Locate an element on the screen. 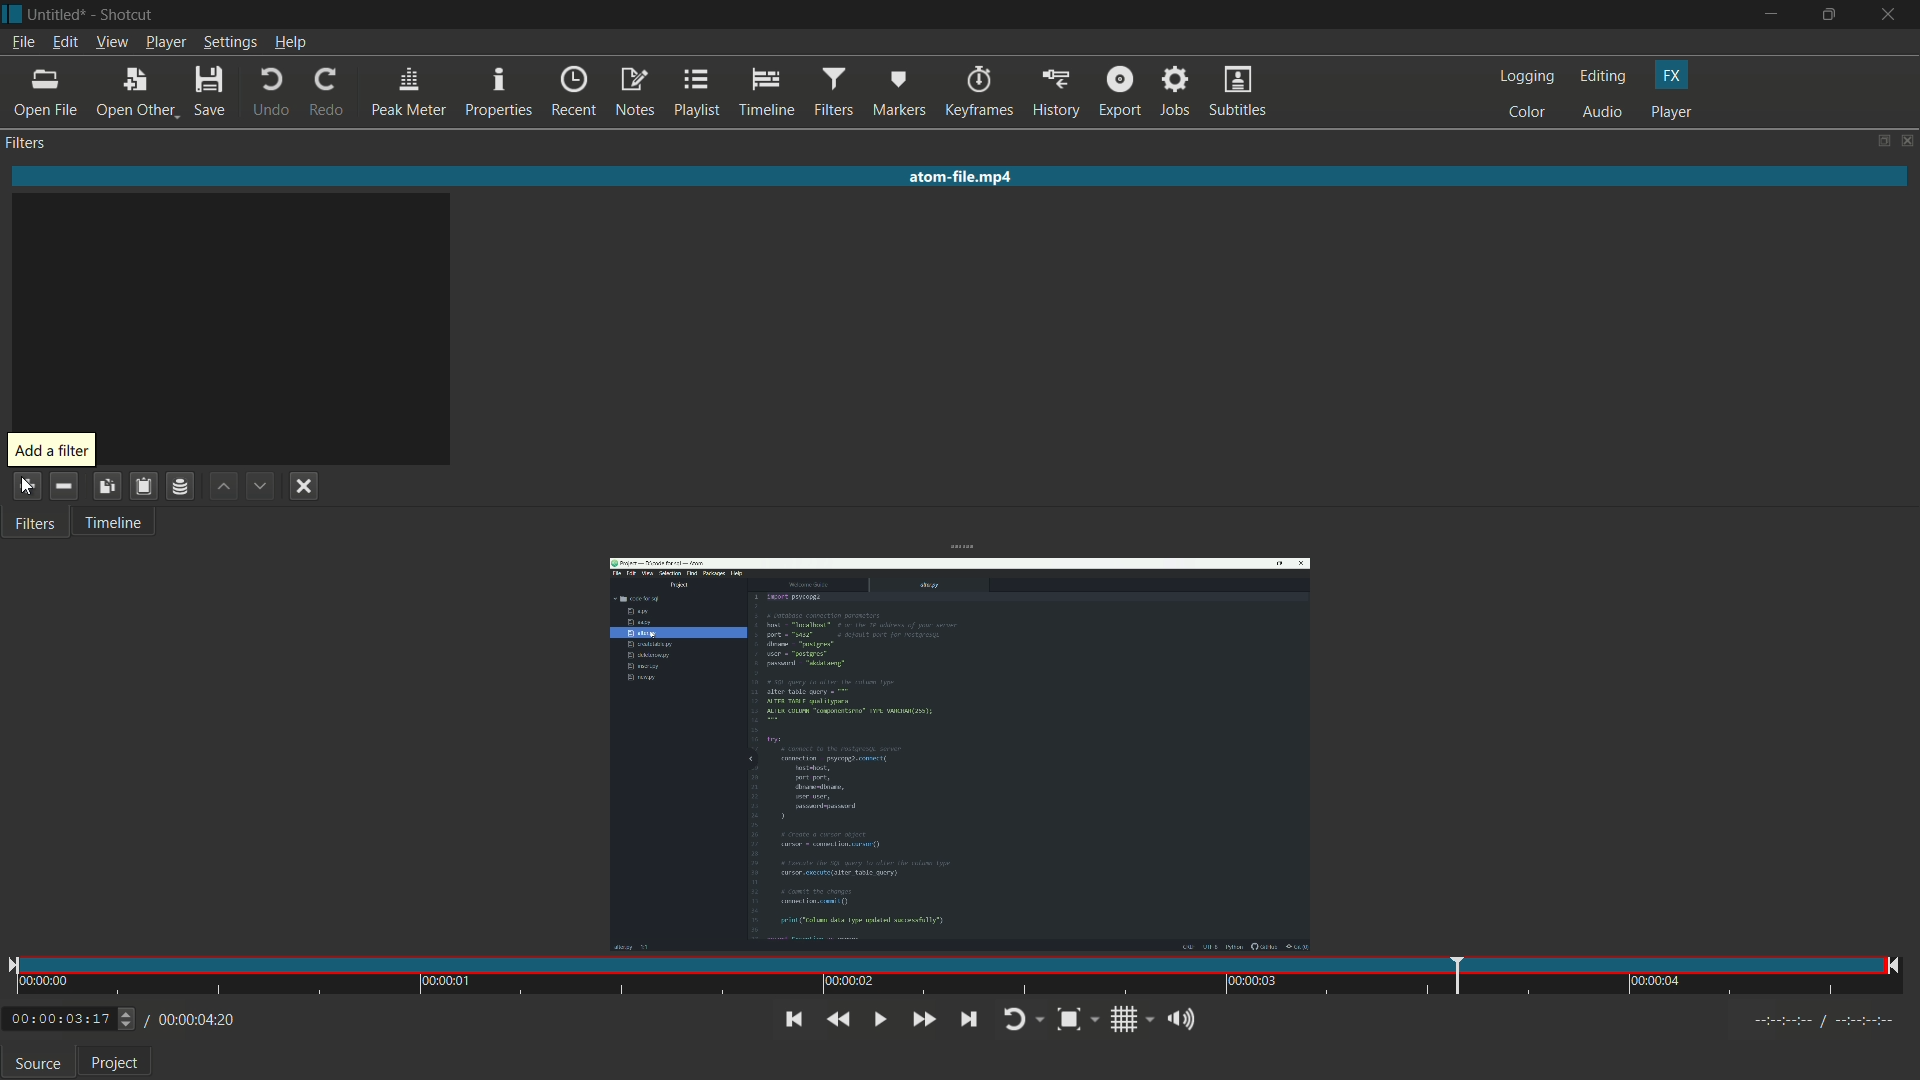 The width and height of the screenshot is (1920, 1080). timecodes is located at coordinates (1826, 1023).